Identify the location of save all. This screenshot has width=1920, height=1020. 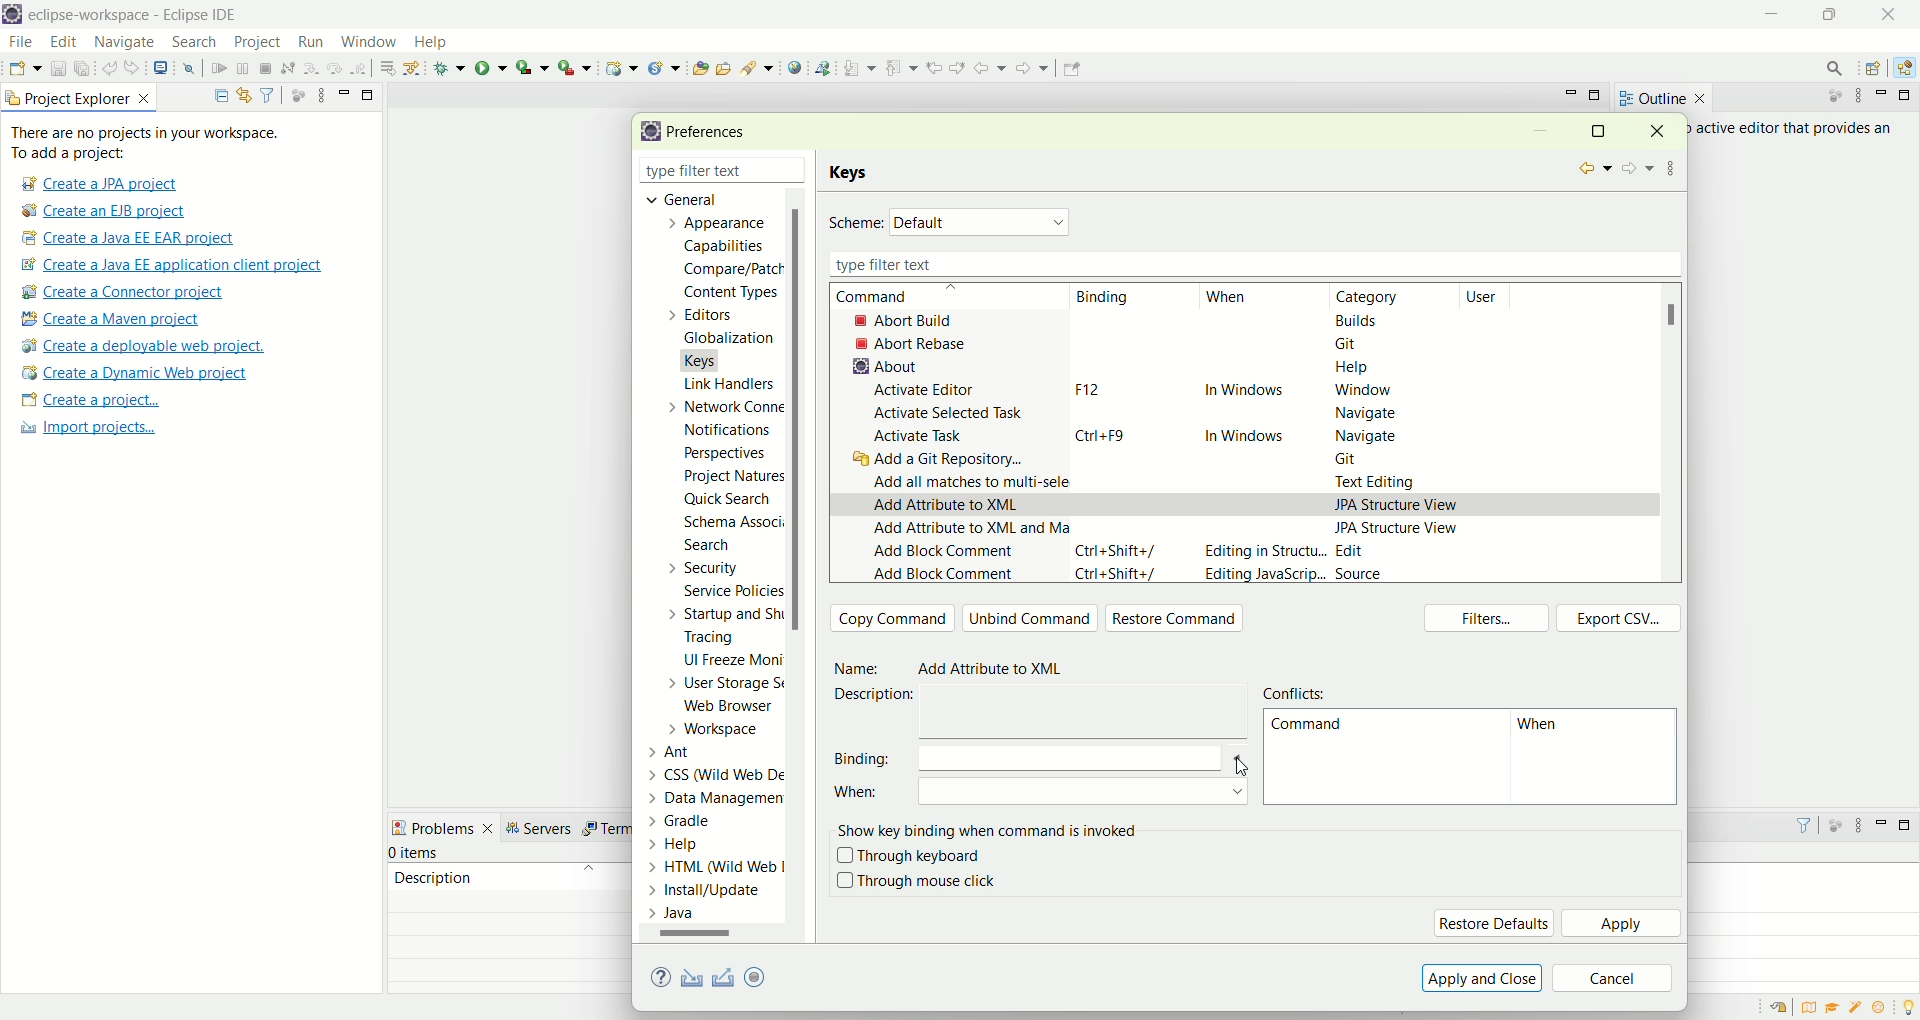
(83, 69).